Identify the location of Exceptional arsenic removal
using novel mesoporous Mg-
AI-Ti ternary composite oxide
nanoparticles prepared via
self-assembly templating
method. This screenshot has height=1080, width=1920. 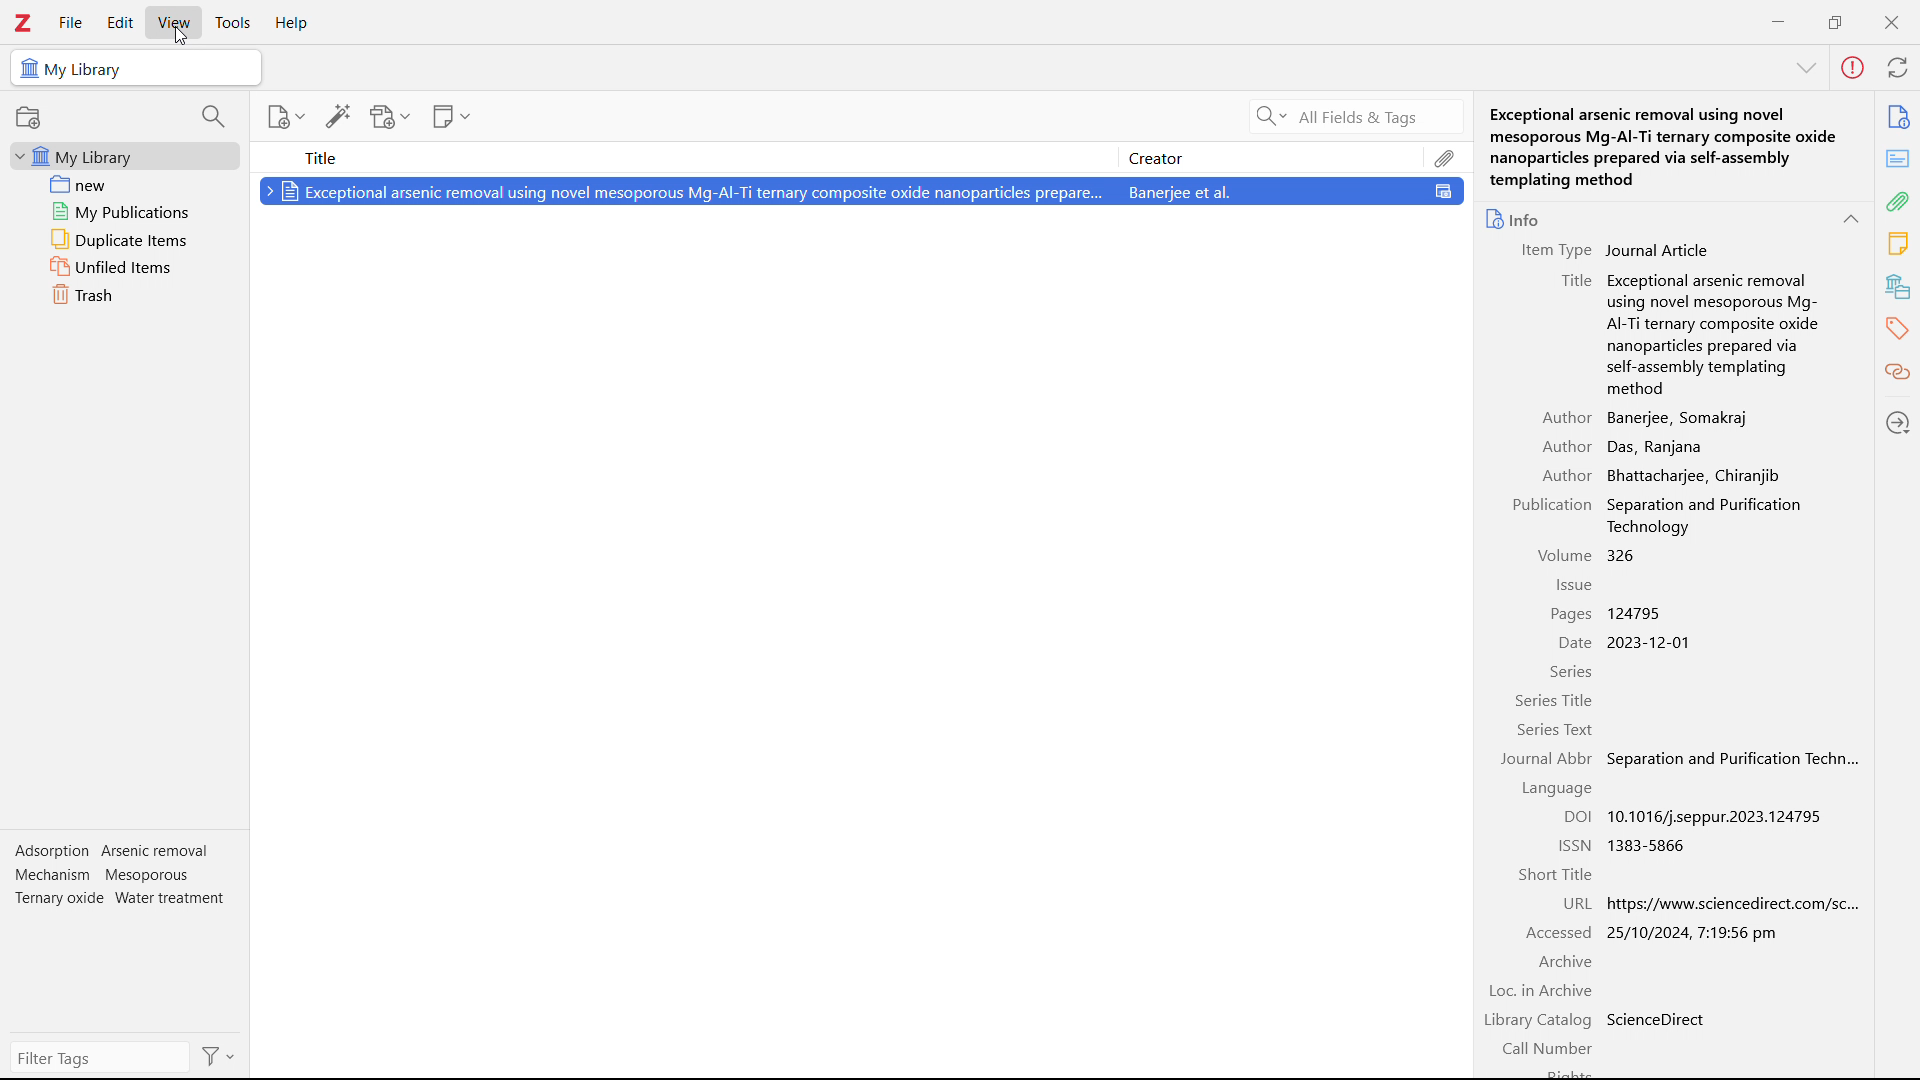
(1712, 333).